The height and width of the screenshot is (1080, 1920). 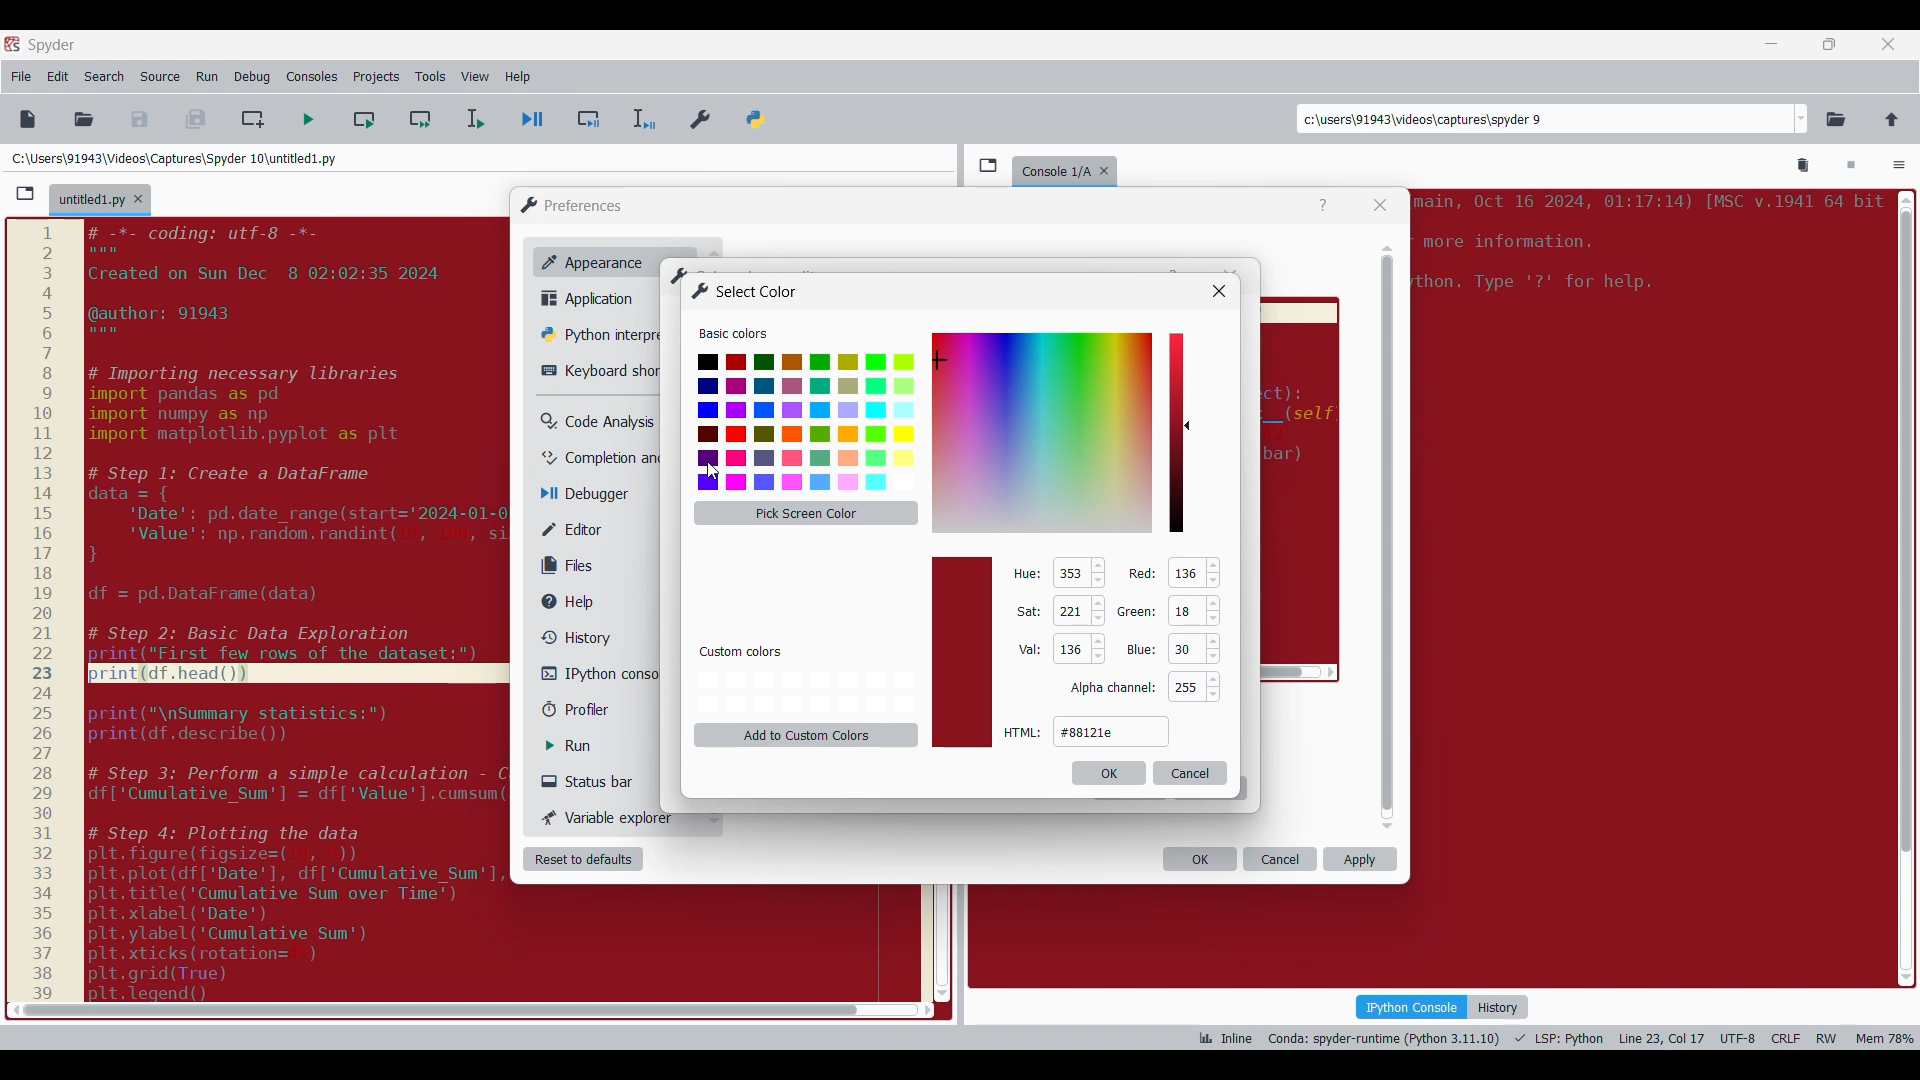 What do you see at coordinates (1899, 167) in the screenshot?
I see `Options` at bounding box center [1899, 167].